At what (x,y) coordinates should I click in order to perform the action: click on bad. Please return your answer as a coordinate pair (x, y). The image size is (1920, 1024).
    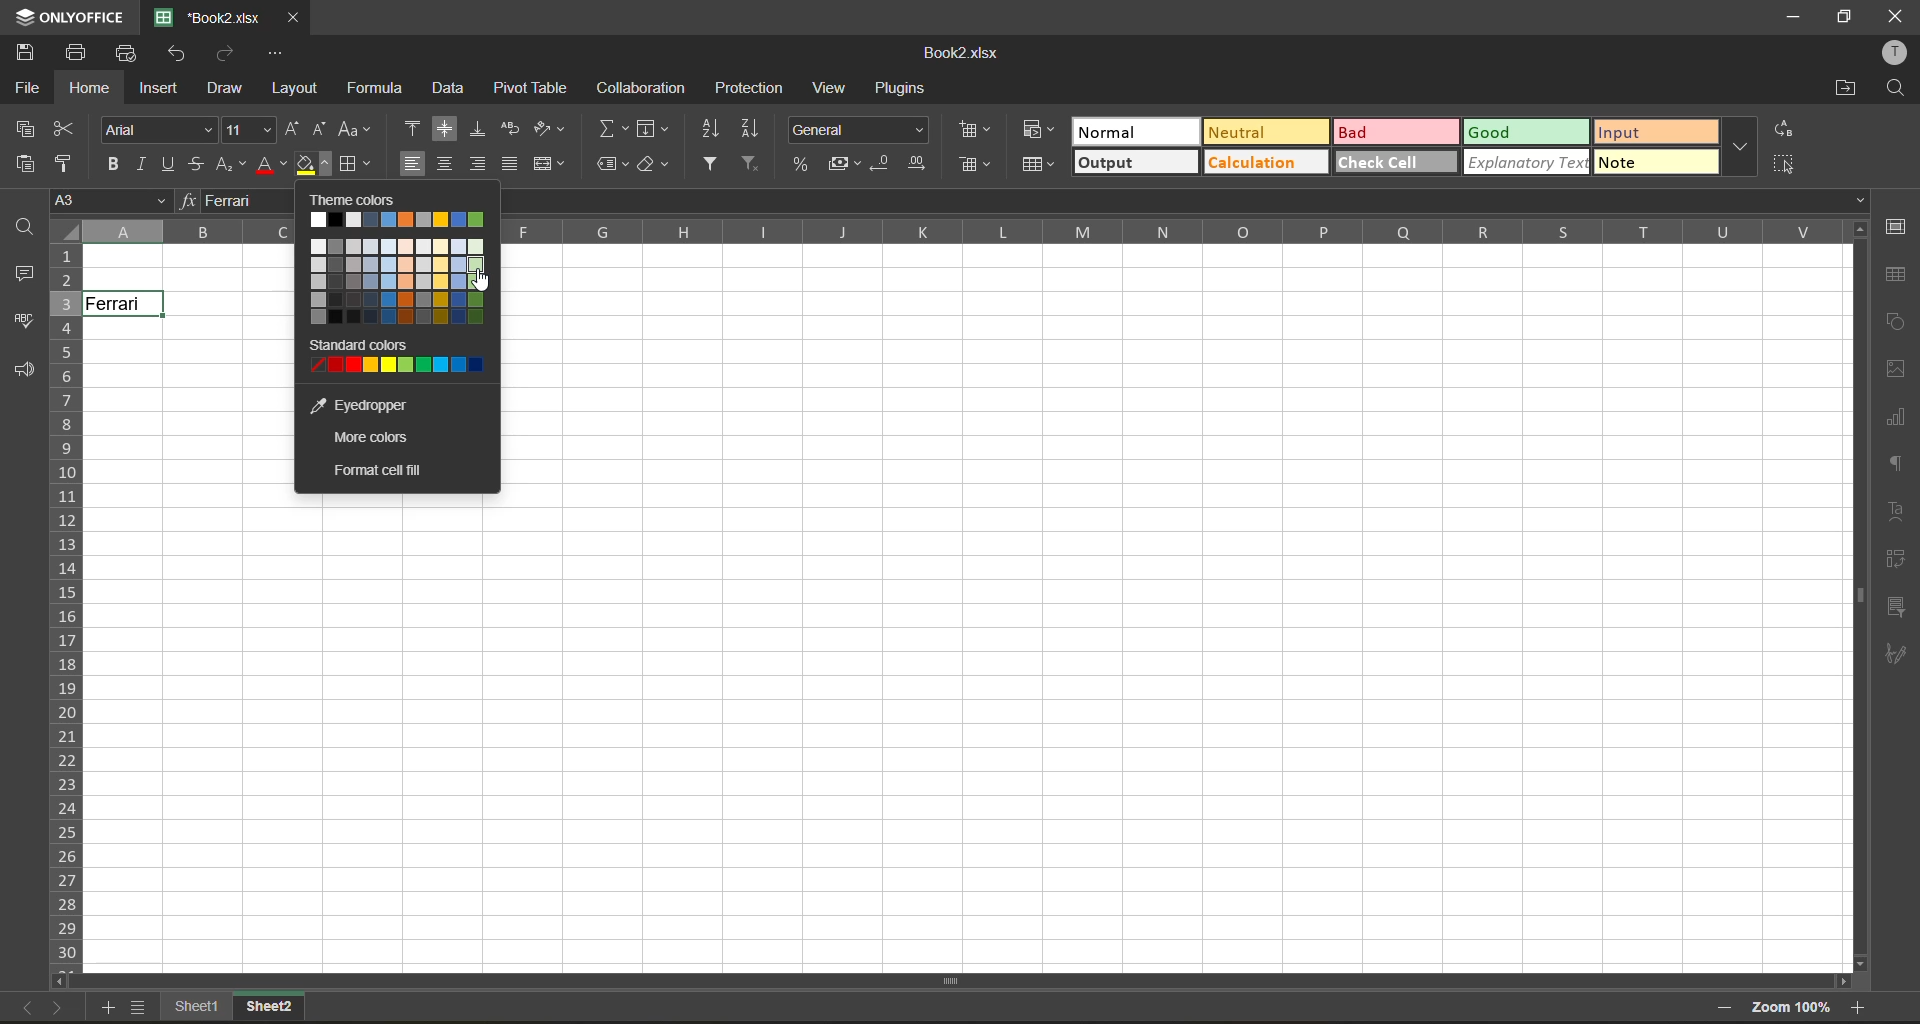
    Looking at the image, I should click on (1395, 132).